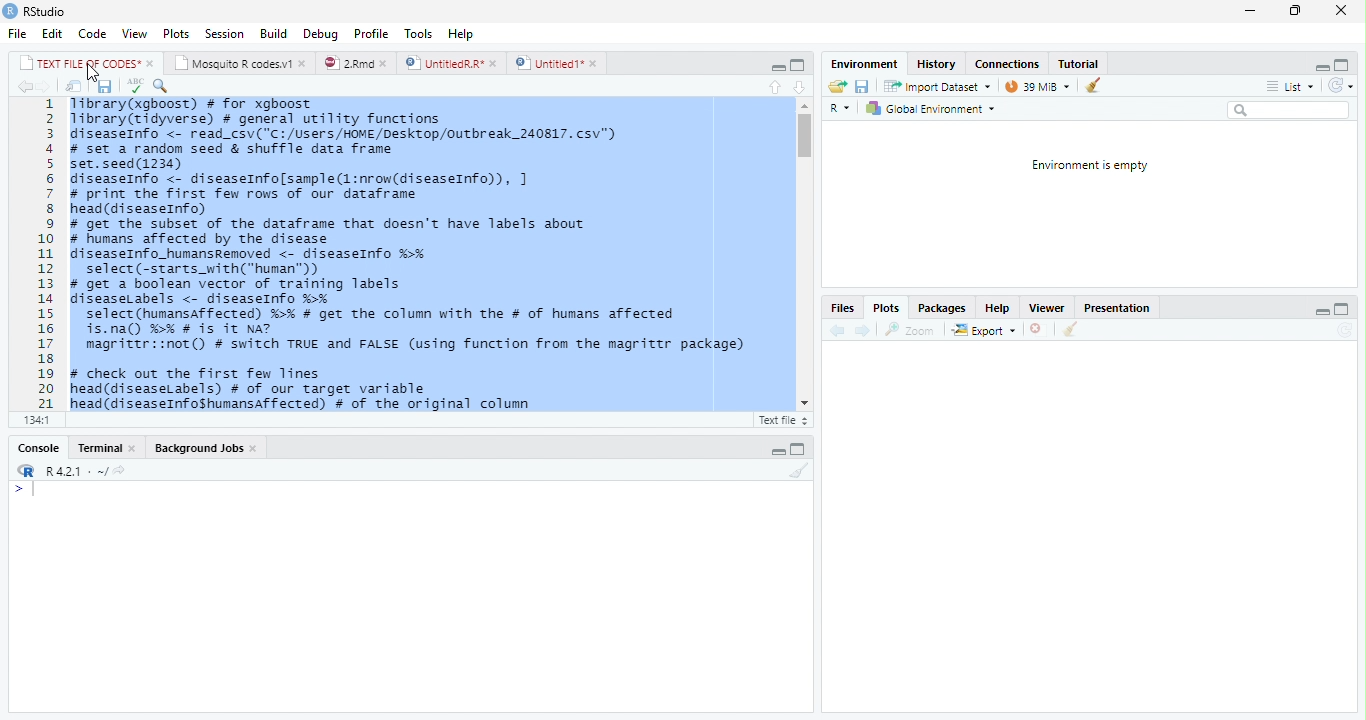  Describe the element at coordinates (451, 62) in the screenshot. I see `UntitiedR.R* ` at that location.